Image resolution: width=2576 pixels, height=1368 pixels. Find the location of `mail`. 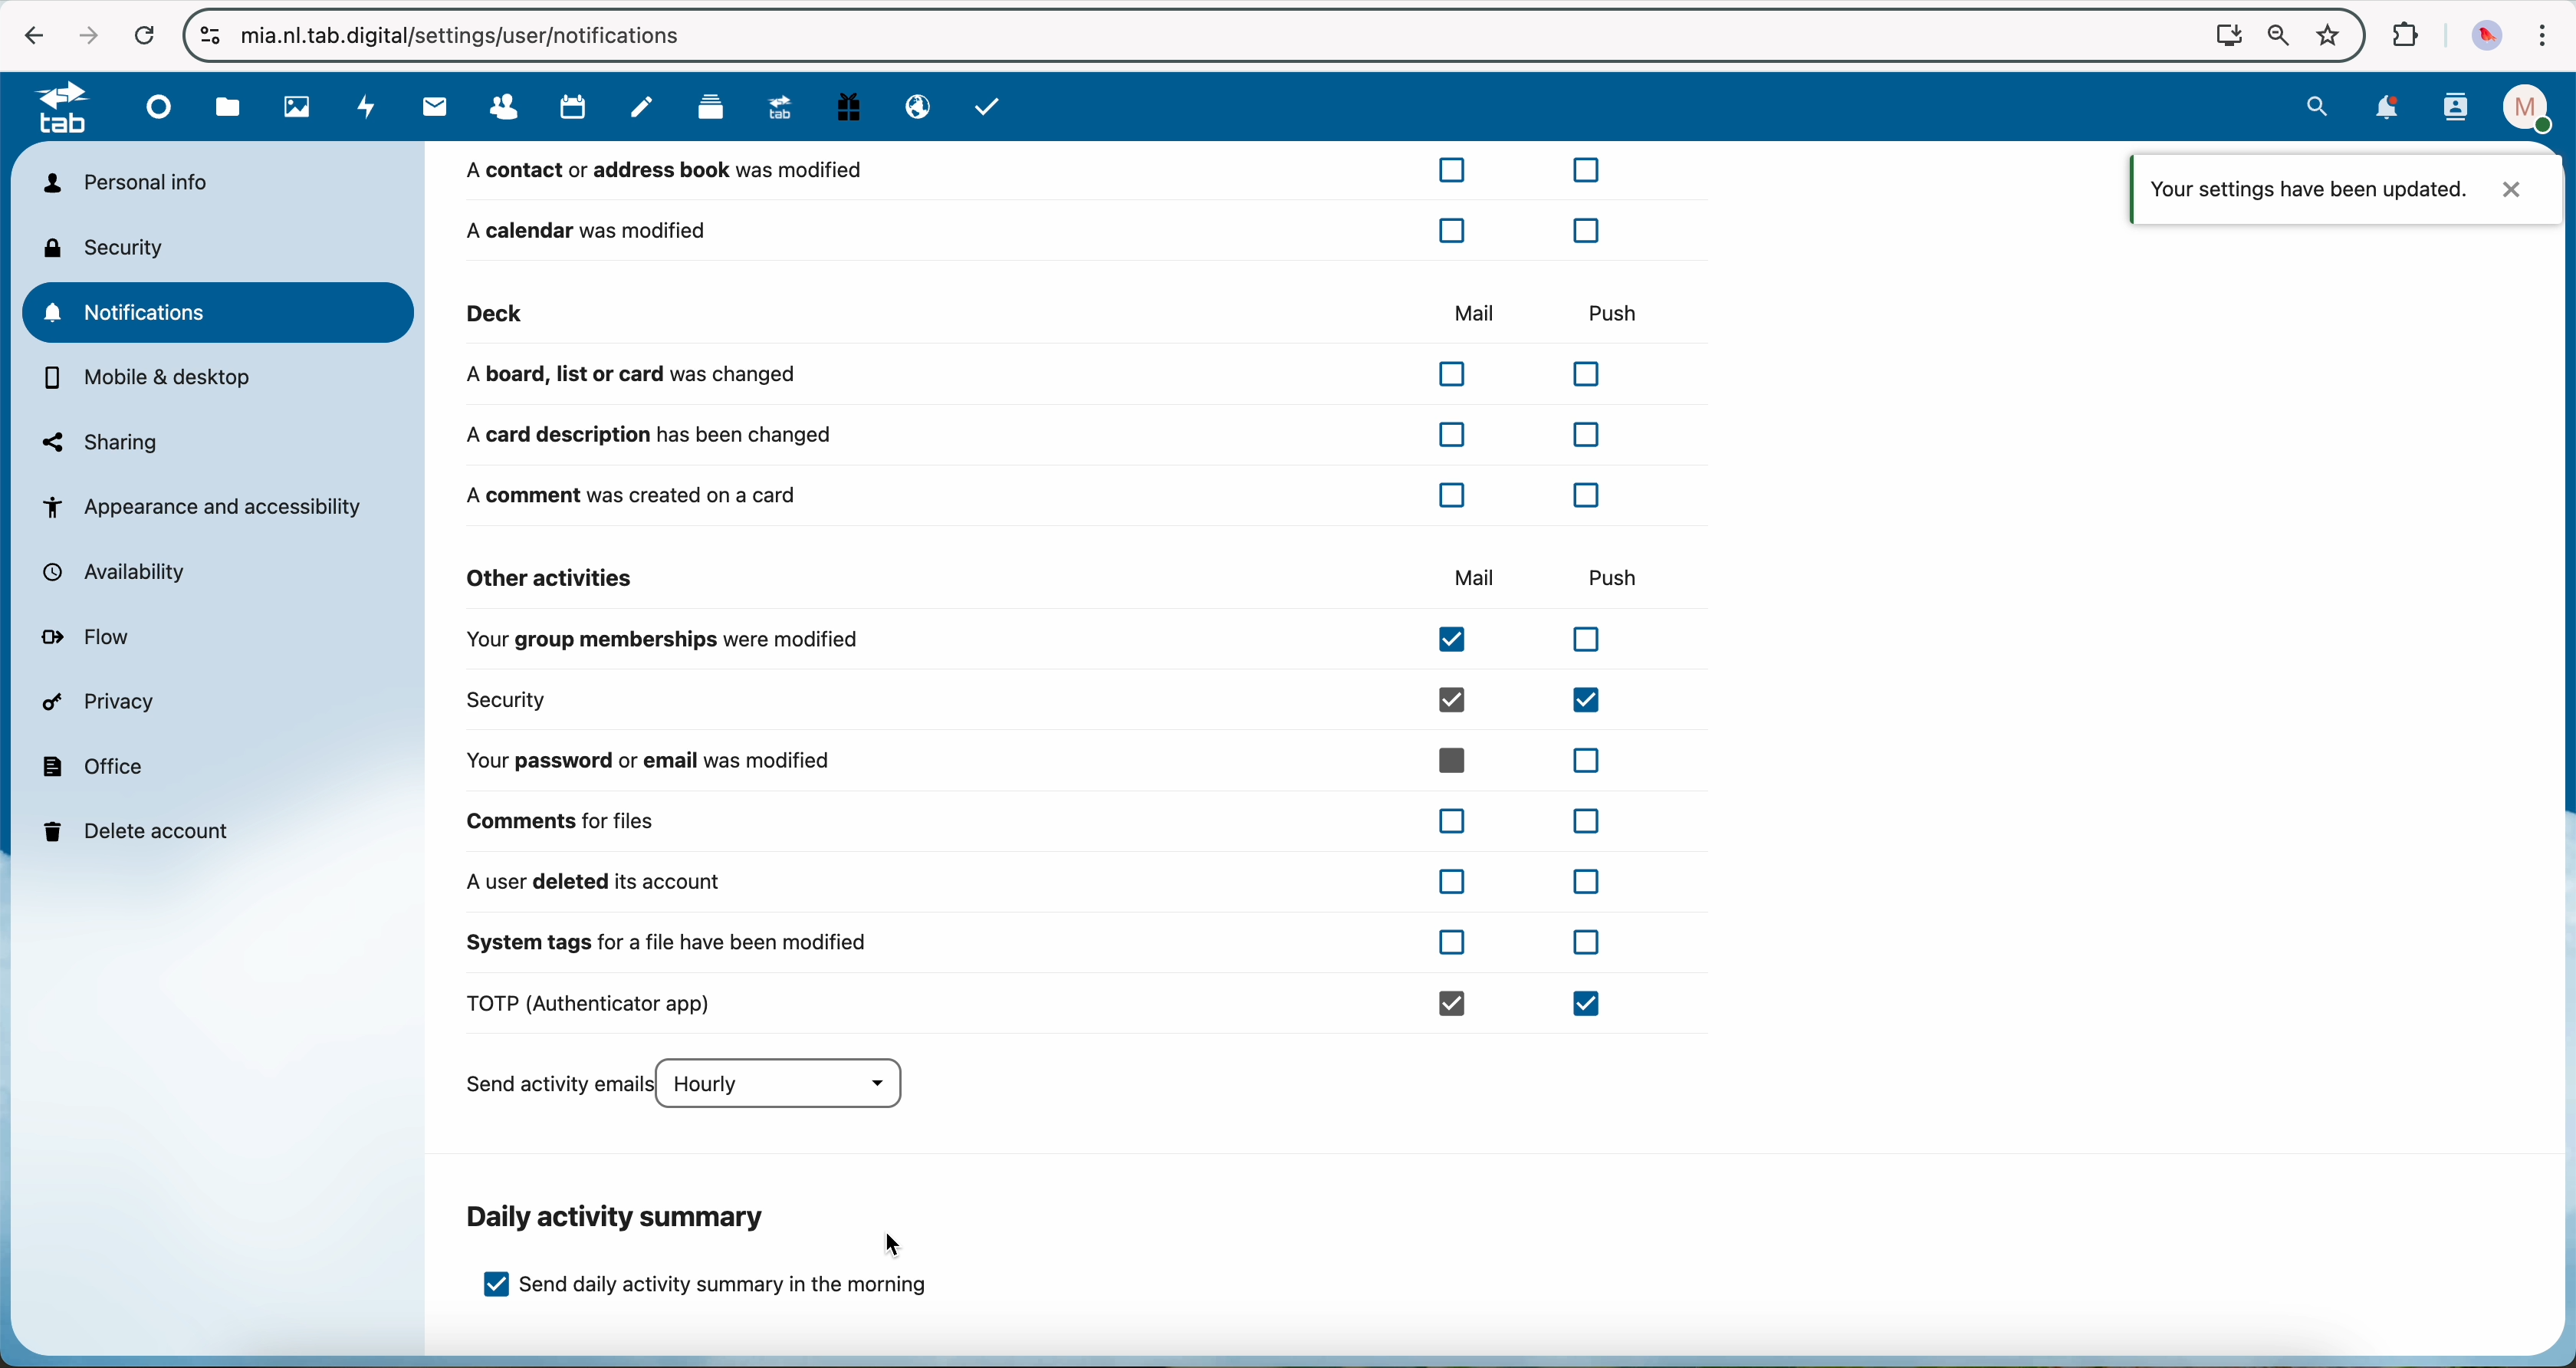

mail is located at coordinates (1476, 579).